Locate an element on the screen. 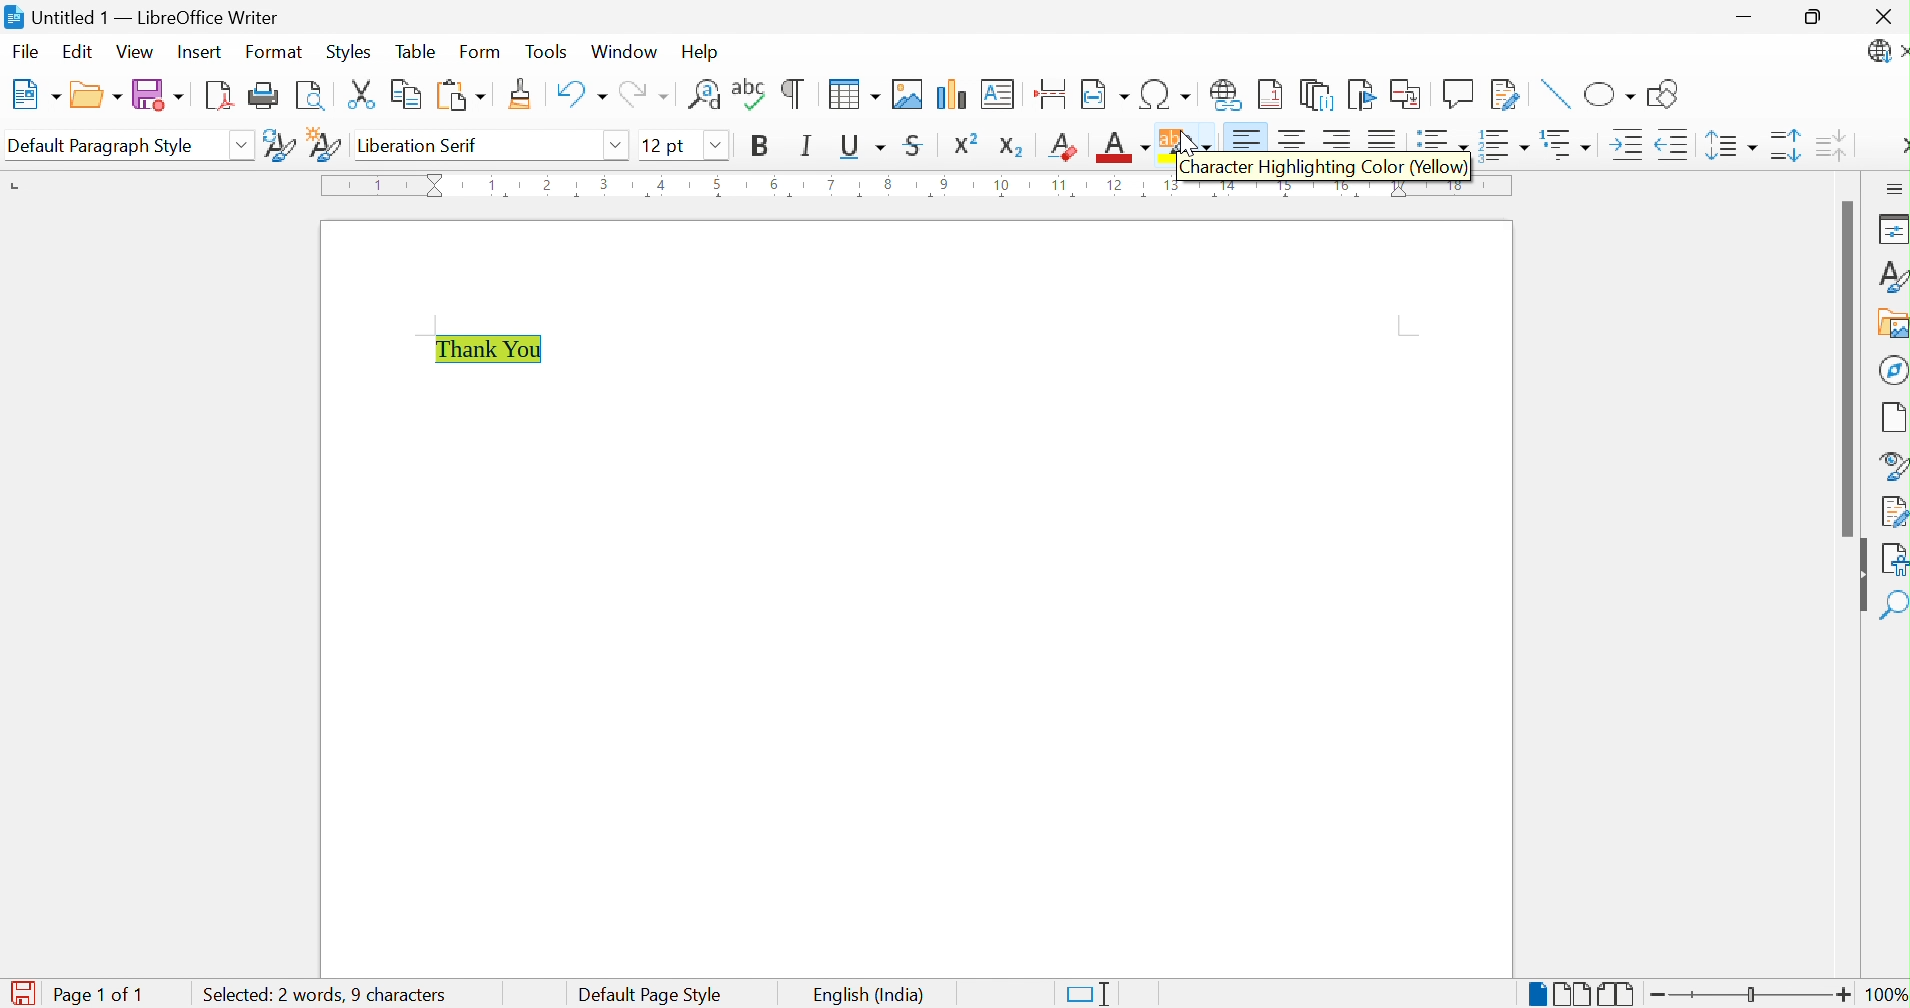 This screenshot has width=1910, height=1008. Bold is located at coordinates (761, 143).